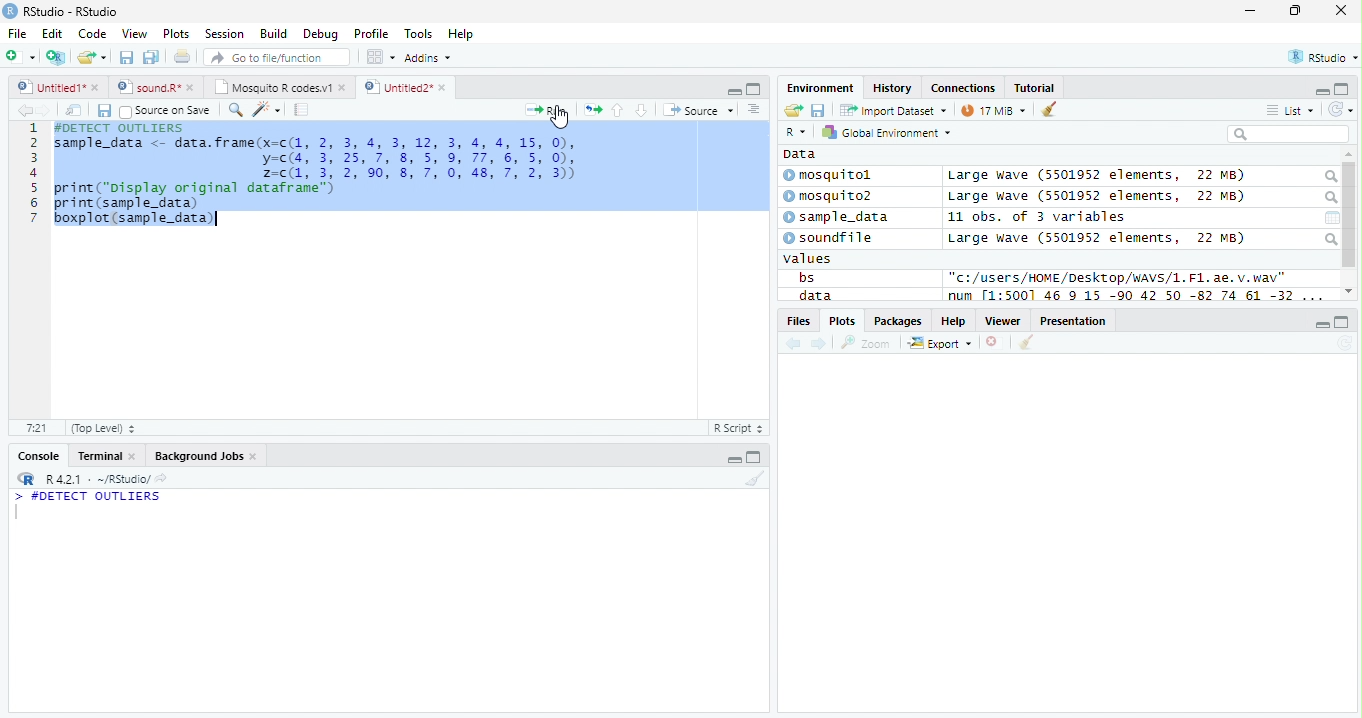 This screenshot has width=1362, height=718. I want to click on closse, so click(1342, 10).